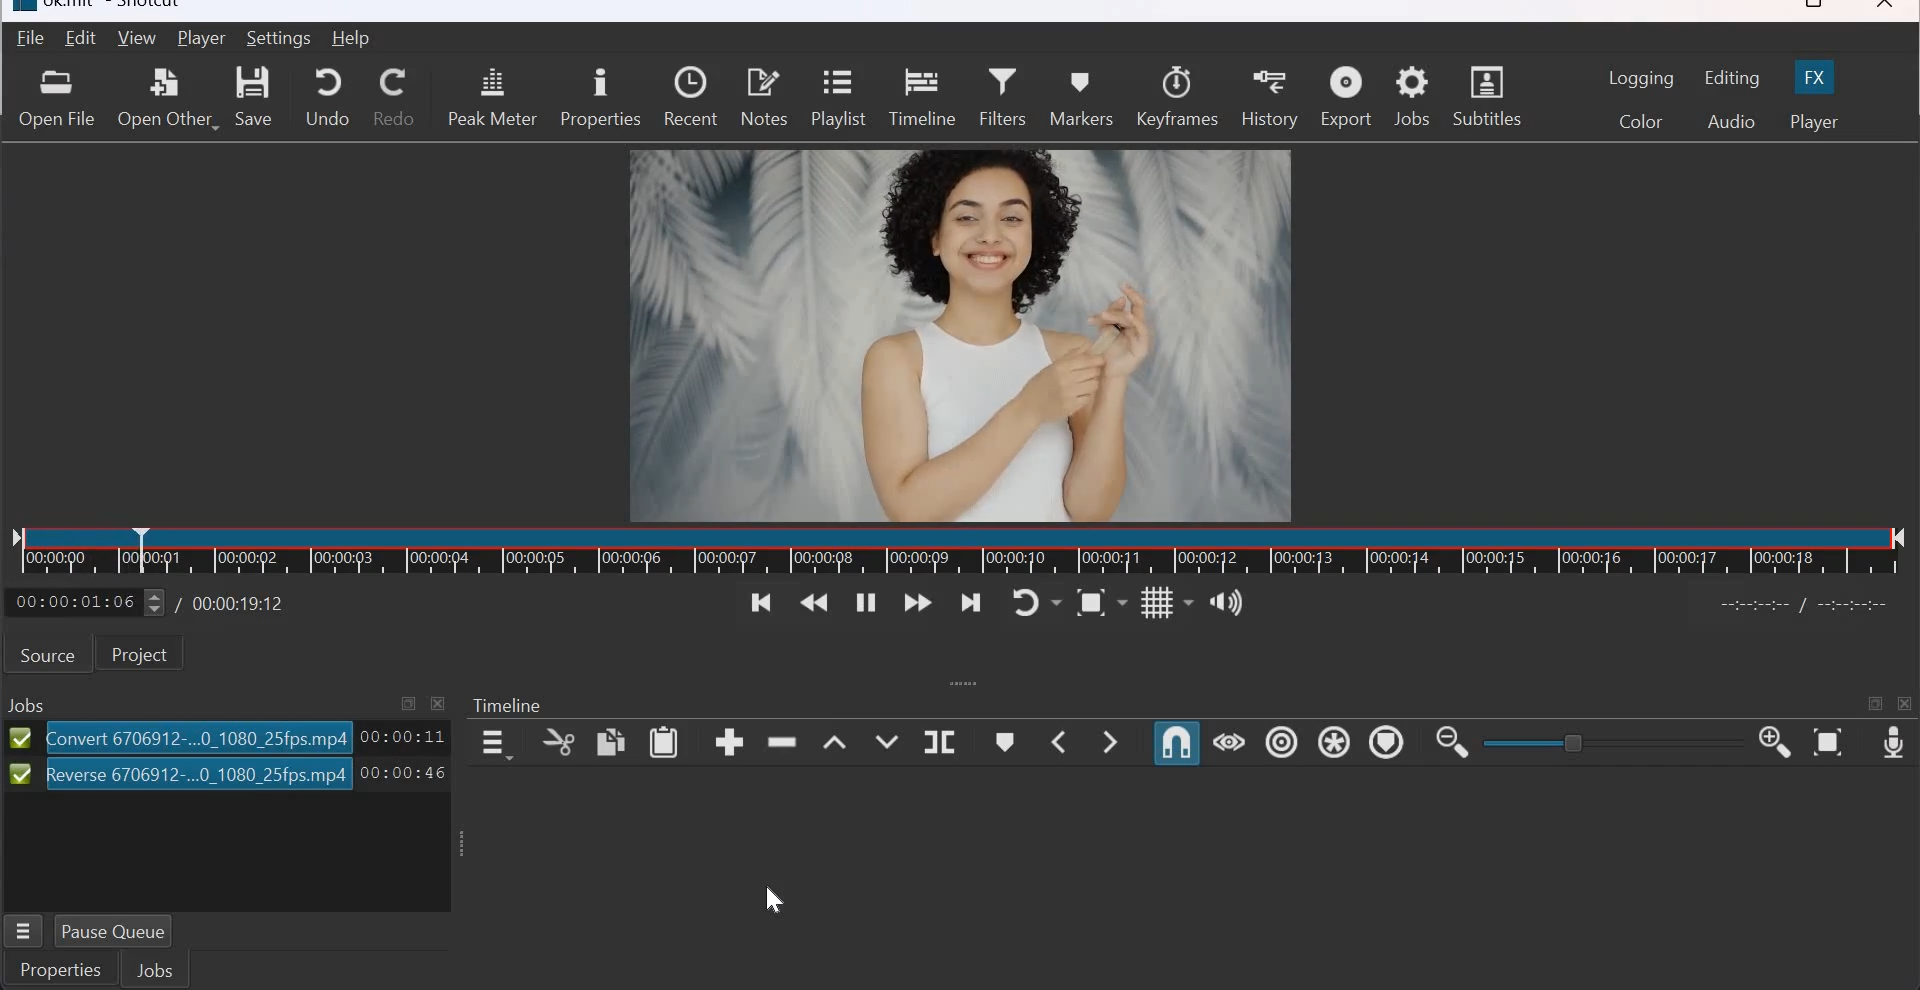 This screenshot has width=1920, height=990. Describe the element at coordinates (1874, 703) in the screenshot. I see `resize` at that location.